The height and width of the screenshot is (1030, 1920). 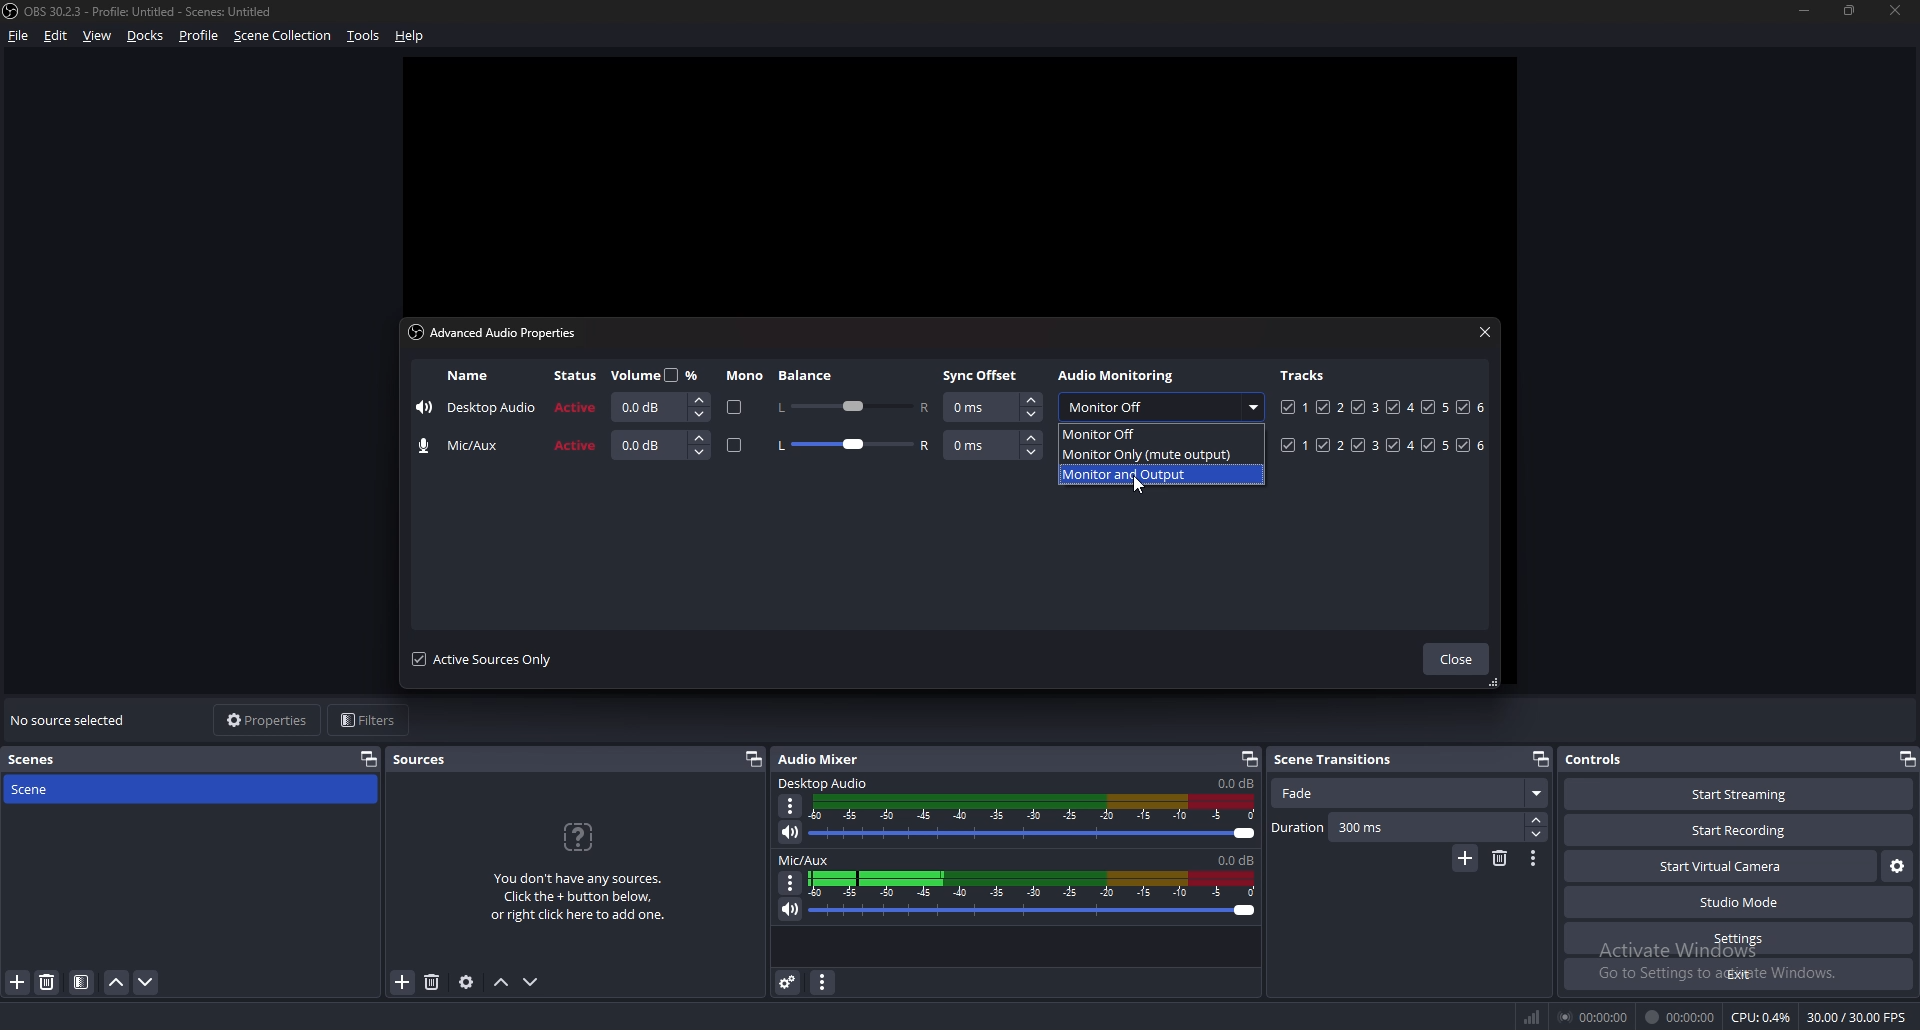 What do you see at coordinates (852, 405) in the screenshot?
I see `balance adjust` at bounding box center [852, 405].